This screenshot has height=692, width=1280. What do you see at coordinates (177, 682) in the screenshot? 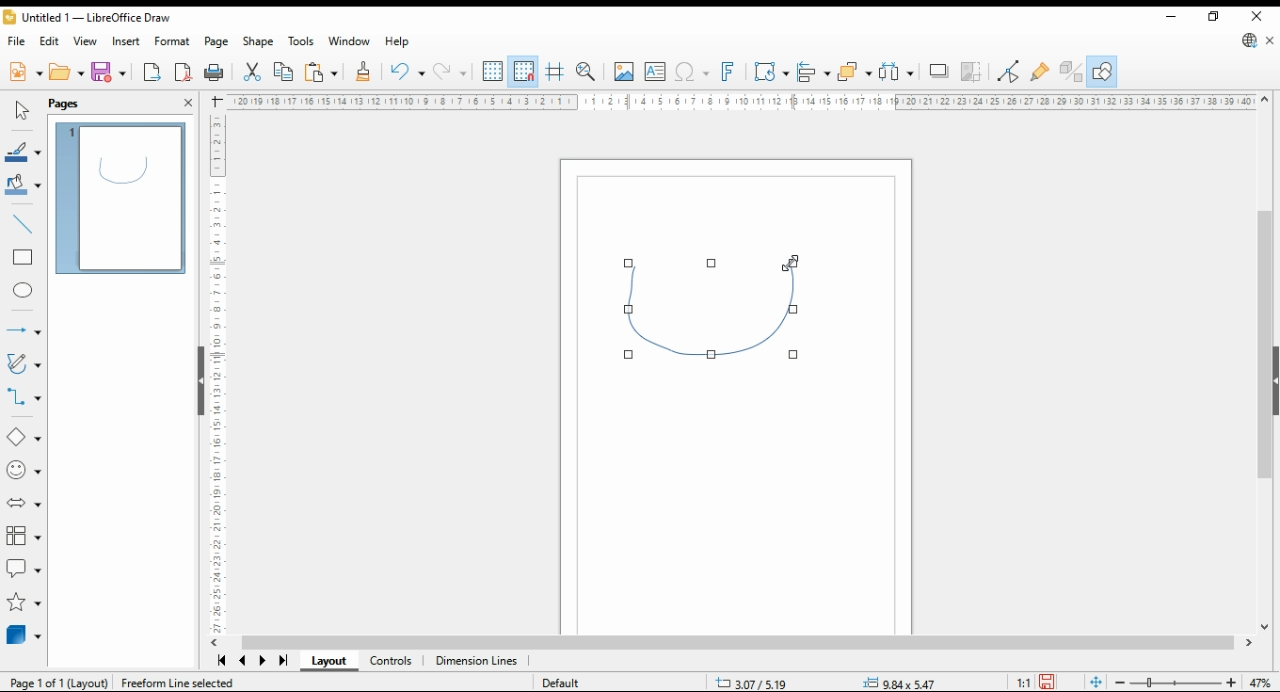
I see `freeroam line selected` at bounding box center [177, 682].